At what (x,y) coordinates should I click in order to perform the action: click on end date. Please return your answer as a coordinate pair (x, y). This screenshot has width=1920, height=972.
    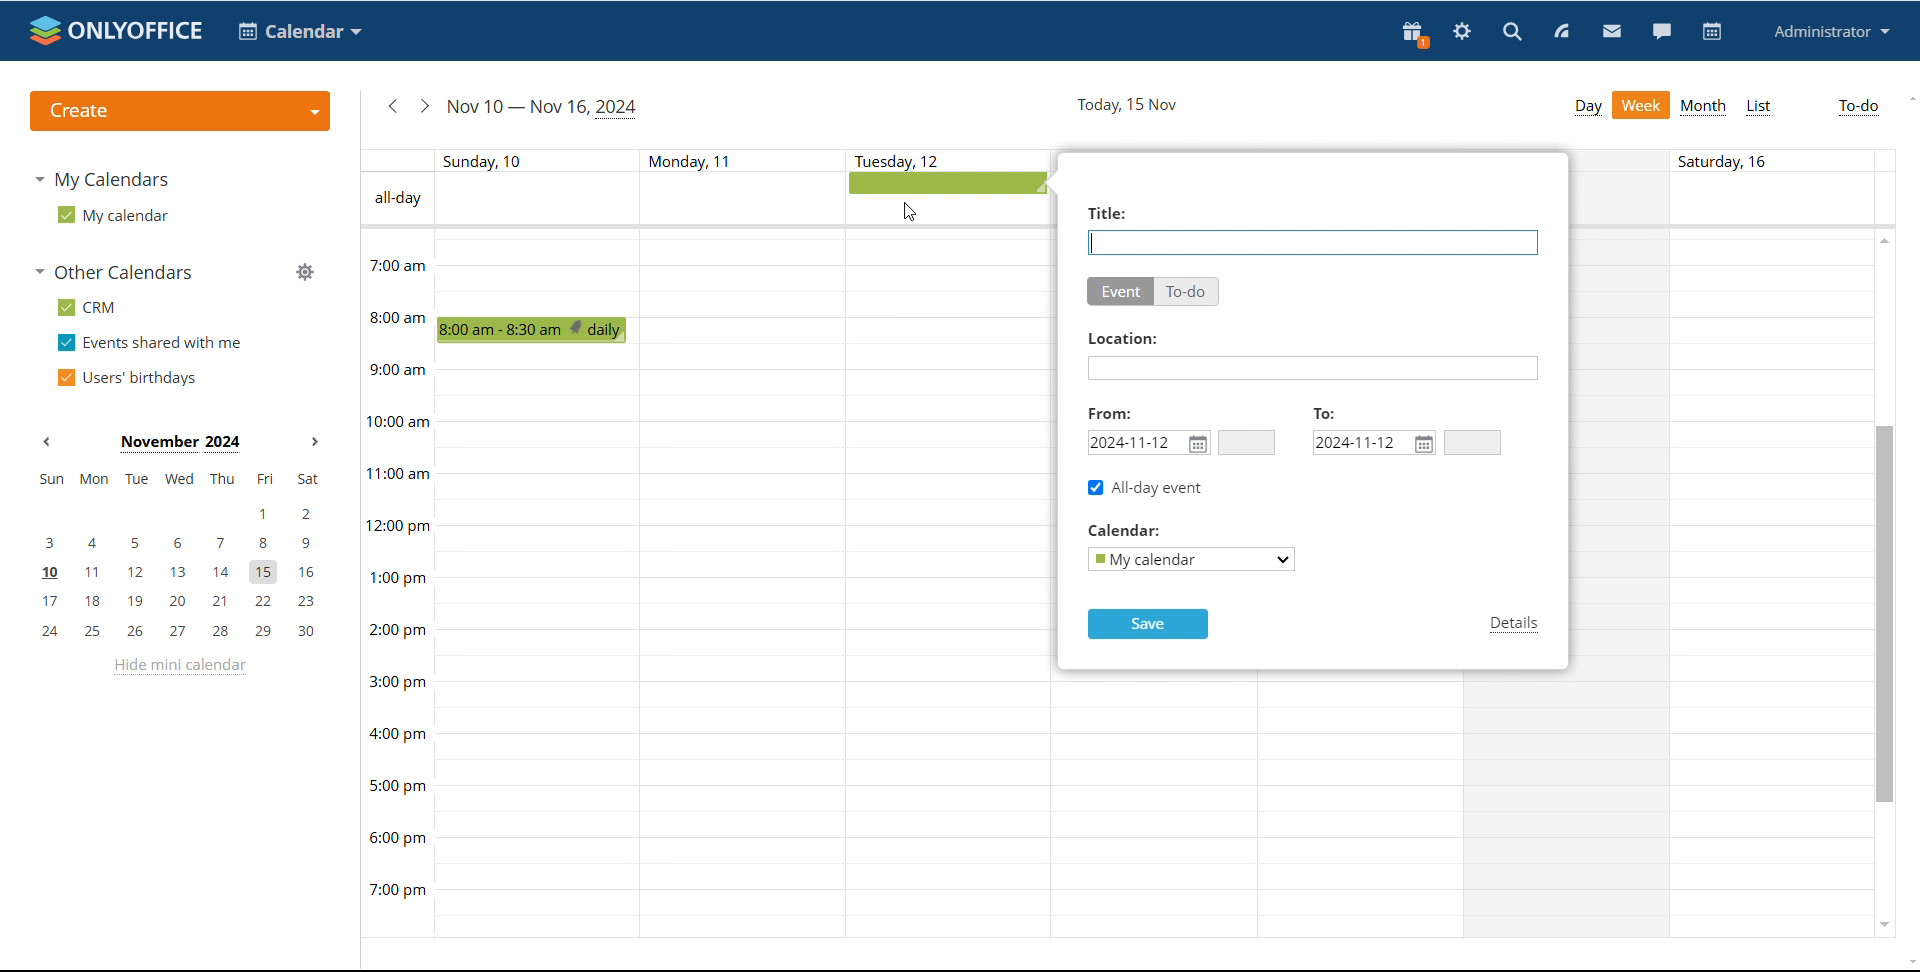
    Looking at the image, I should click on (1373, 444).